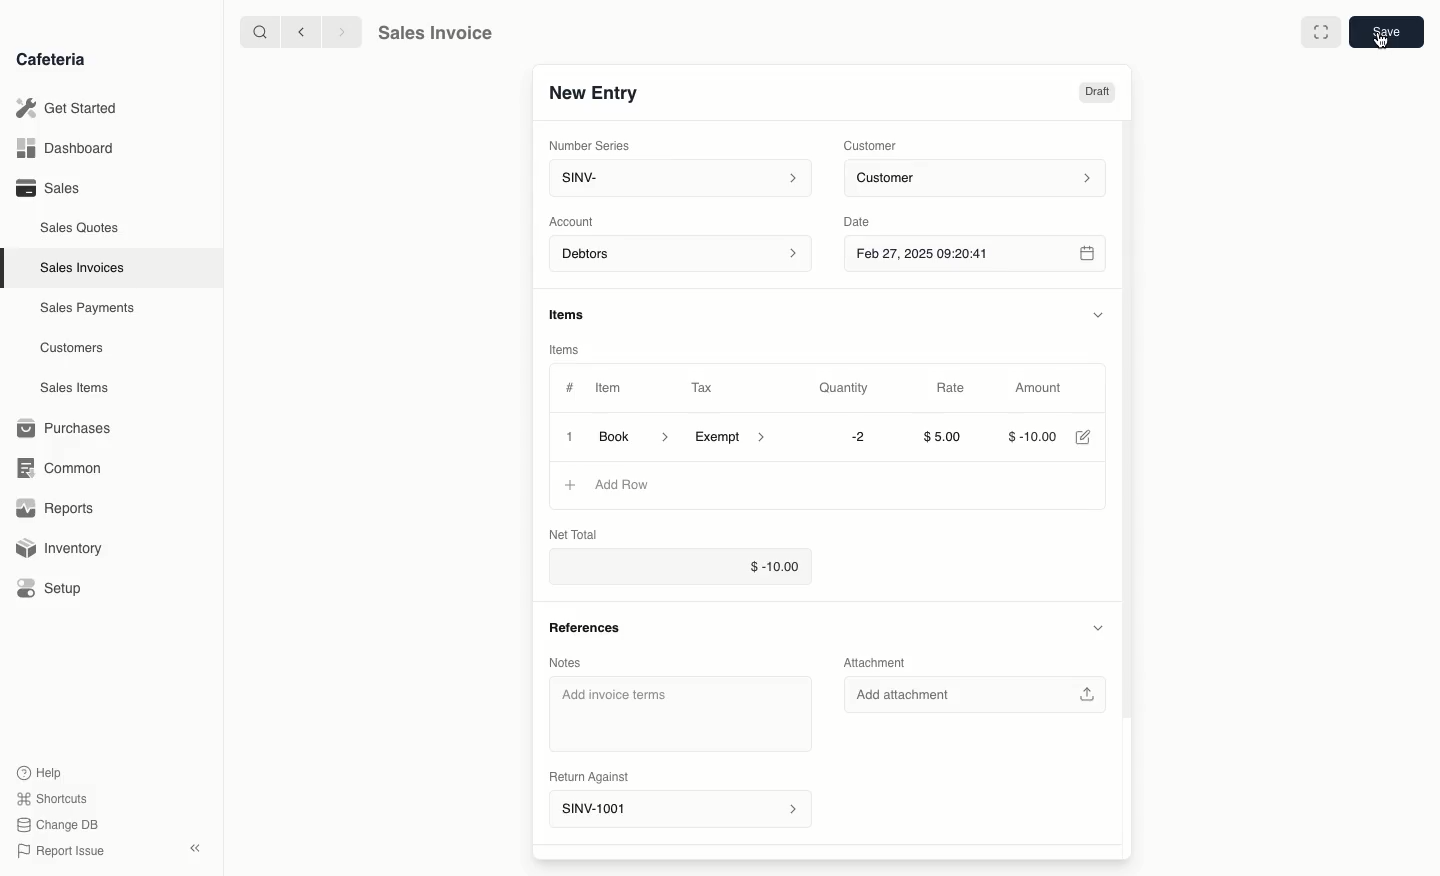 Image resolution: width=1440 pixels, height=876 pixels. What do you see at coordinates (679, 807) in the screenshot?
I see `SINV-1001` at bounding box center [679, 807].